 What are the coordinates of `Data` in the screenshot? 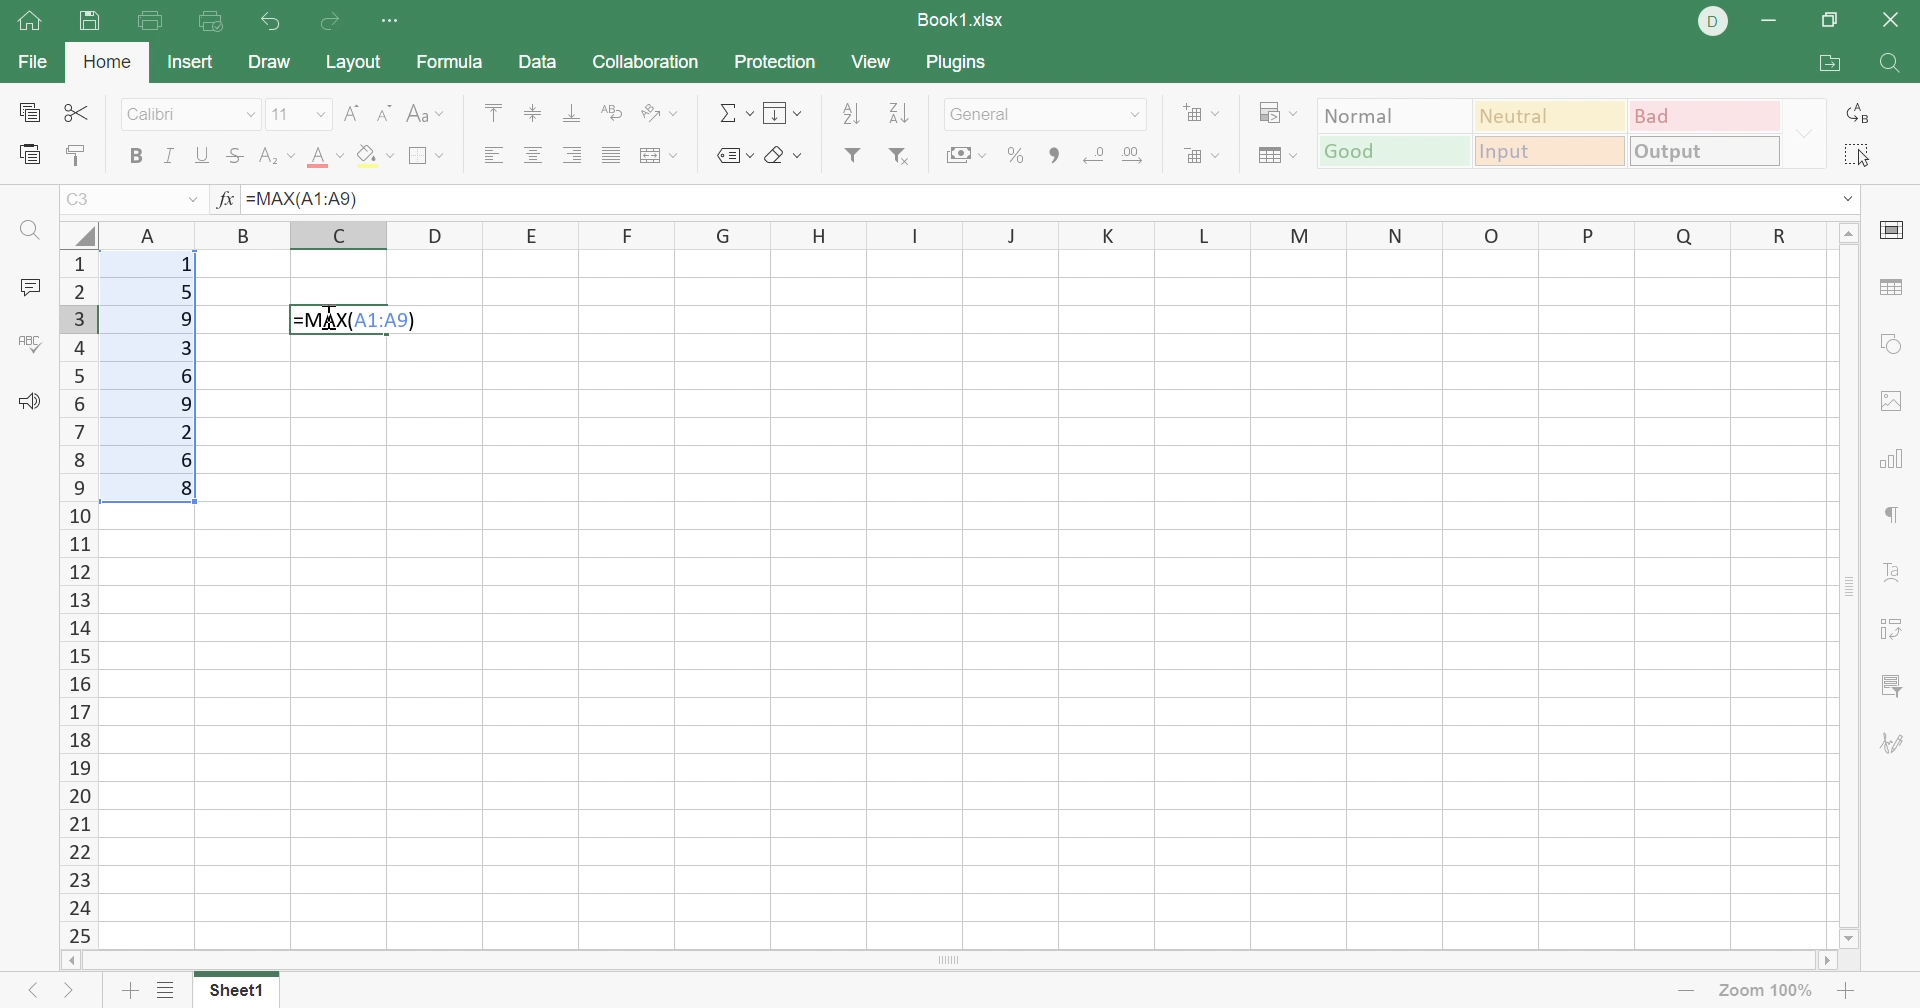 It's located at (536, 59).